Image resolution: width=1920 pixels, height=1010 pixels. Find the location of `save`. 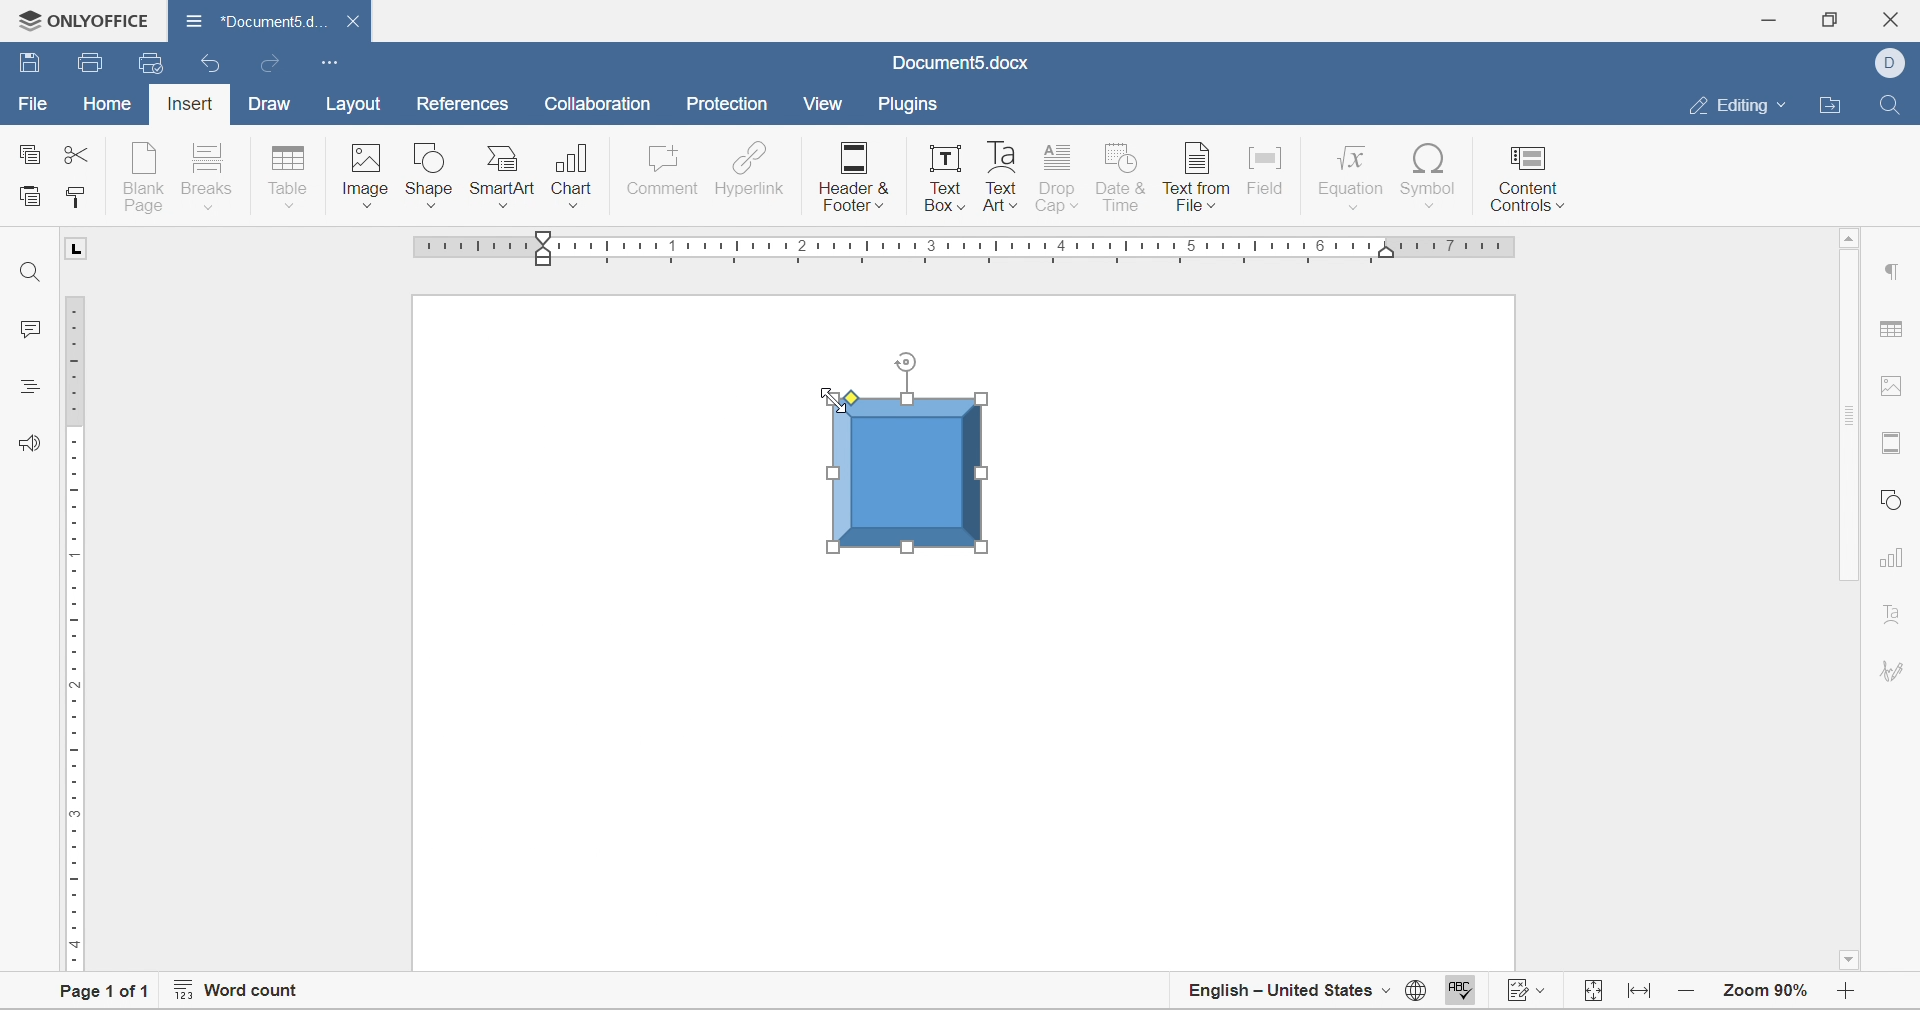

save is located at coordinates (92, 62).